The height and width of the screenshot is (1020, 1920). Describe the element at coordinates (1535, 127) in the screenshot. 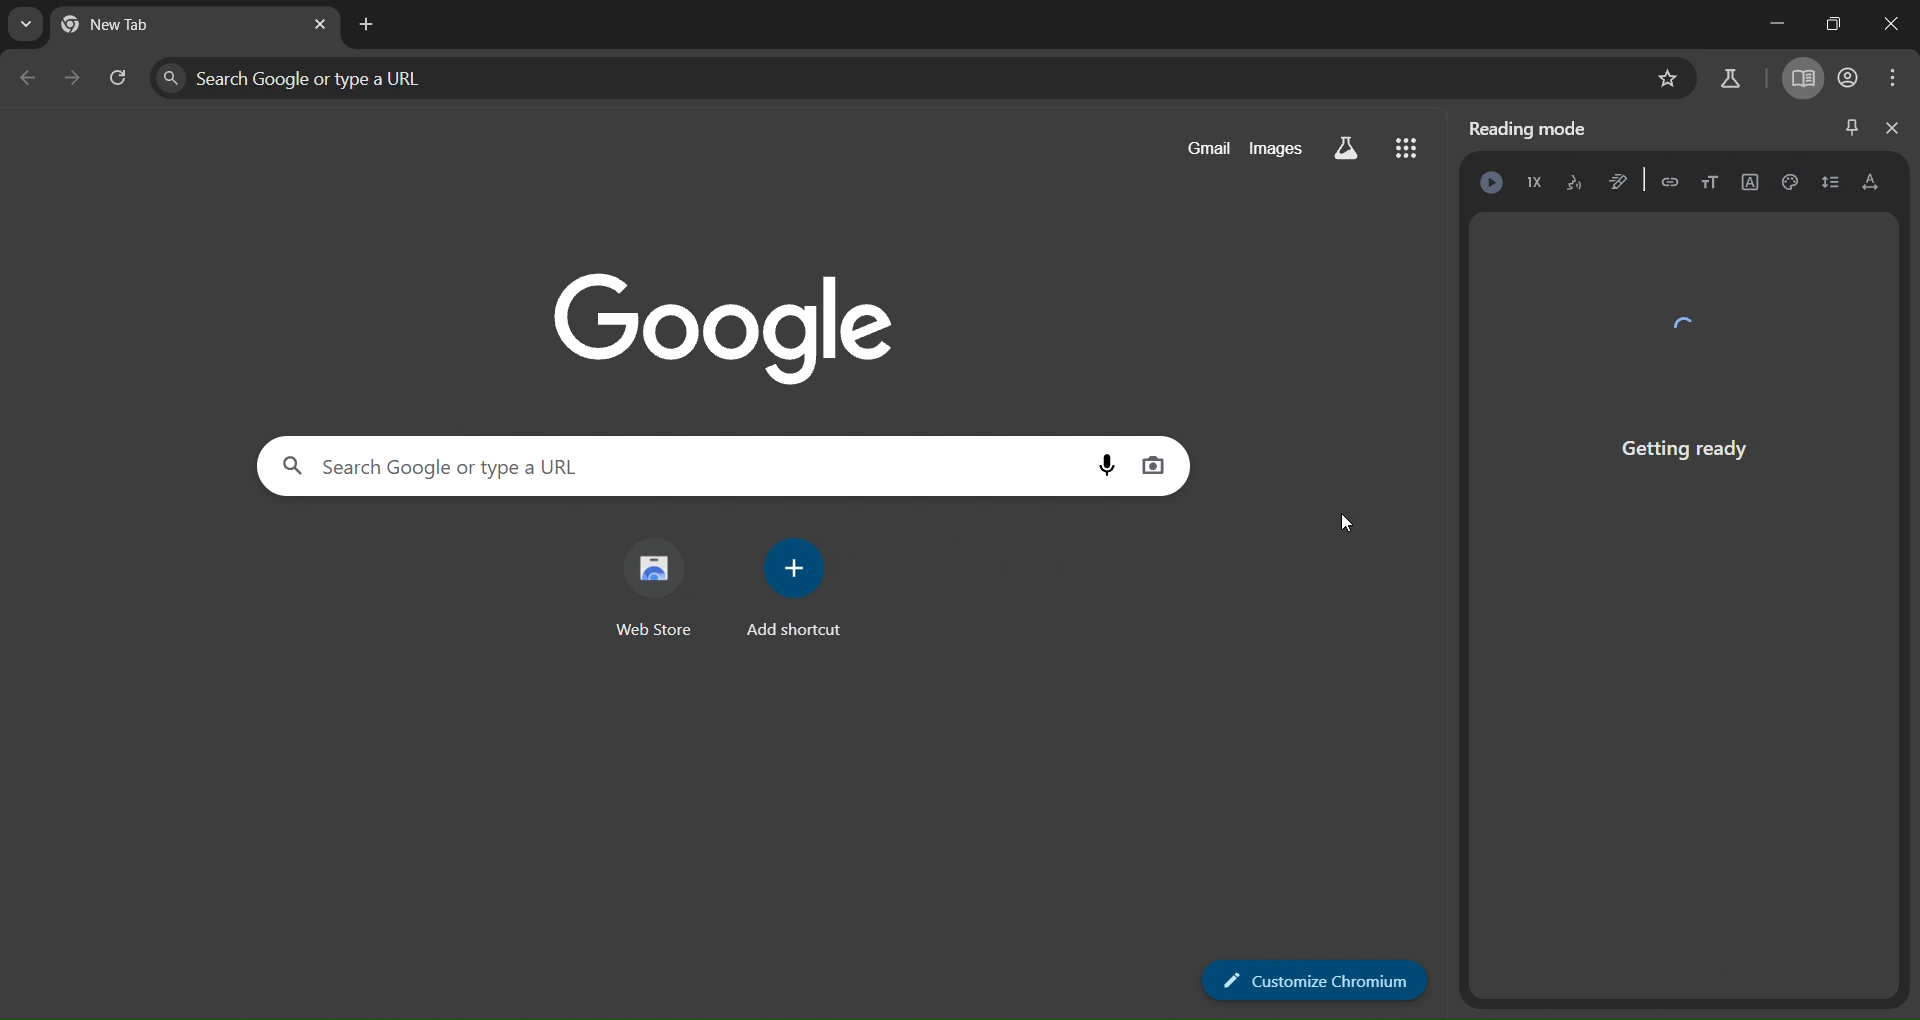

I see `Reading mode` at that location.